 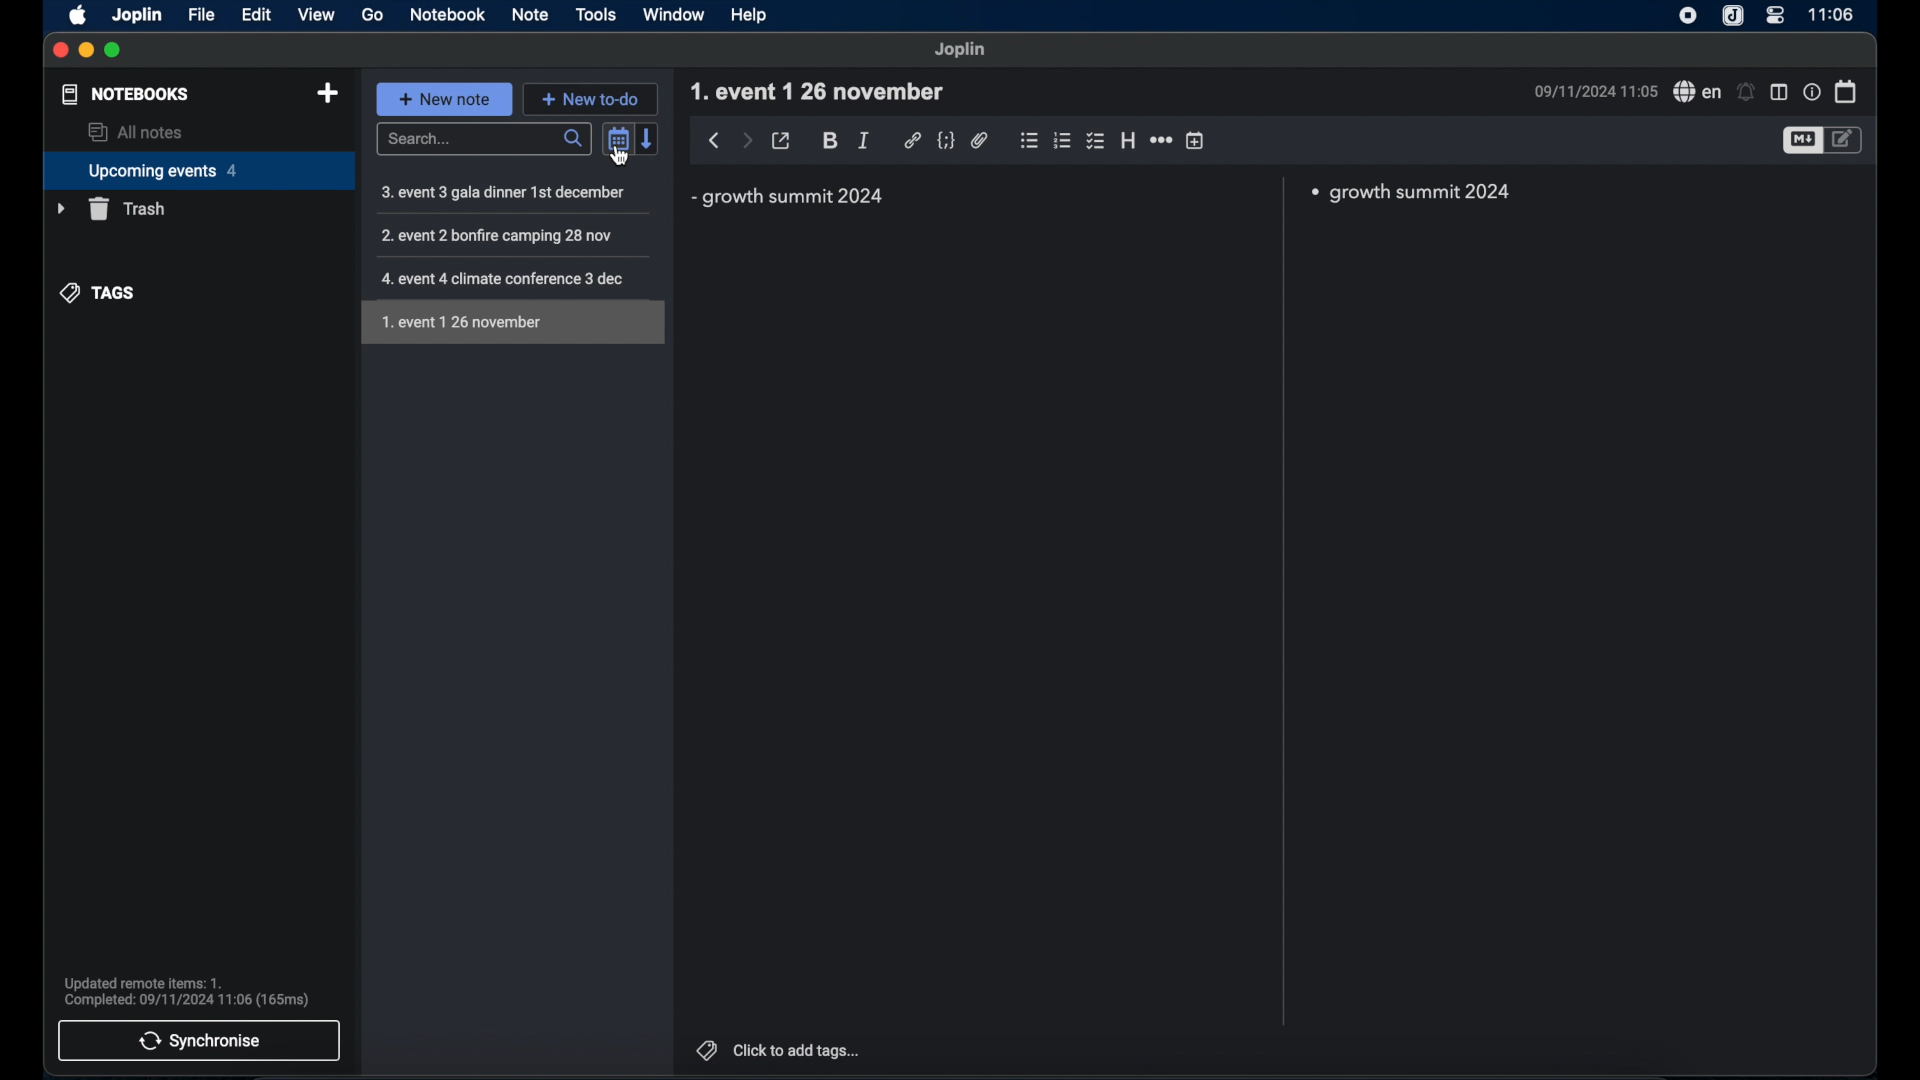 I want to click on view, so click(x=315, y=14).